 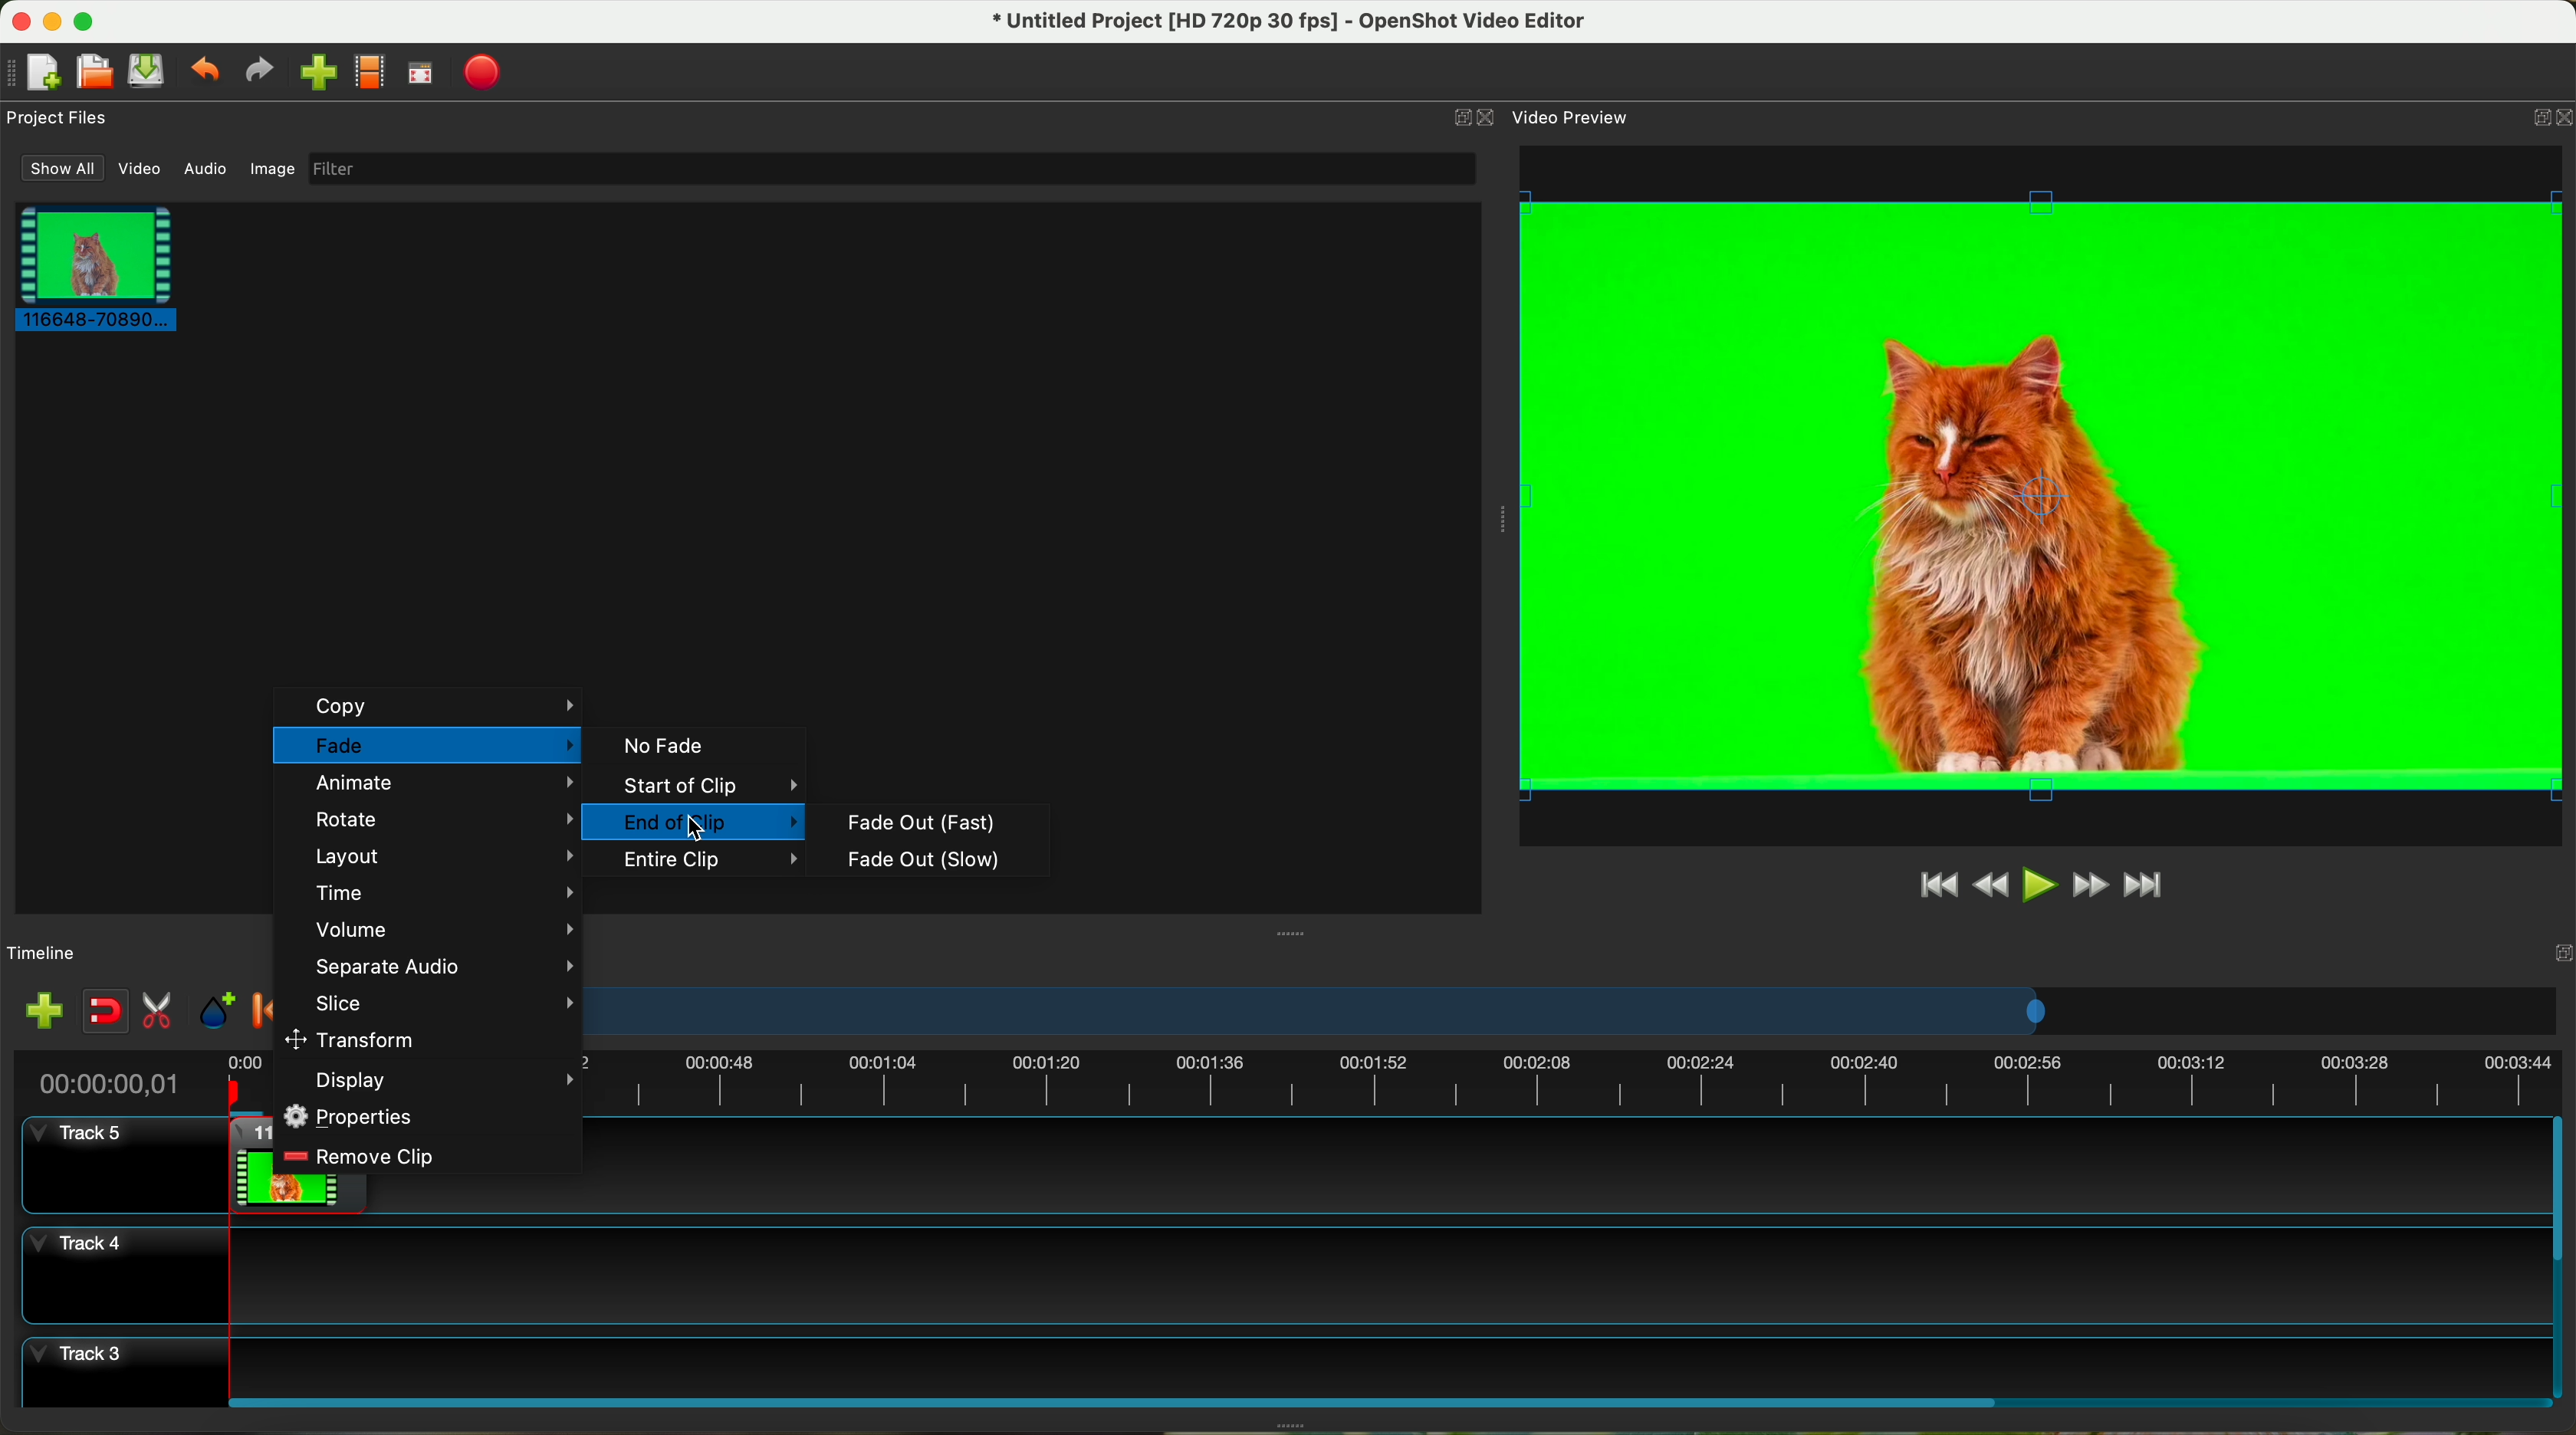 What do you see at coordinates (1577, 1011) in the screenshot?
I see `timeline` at bounding box center [1577, 1011].